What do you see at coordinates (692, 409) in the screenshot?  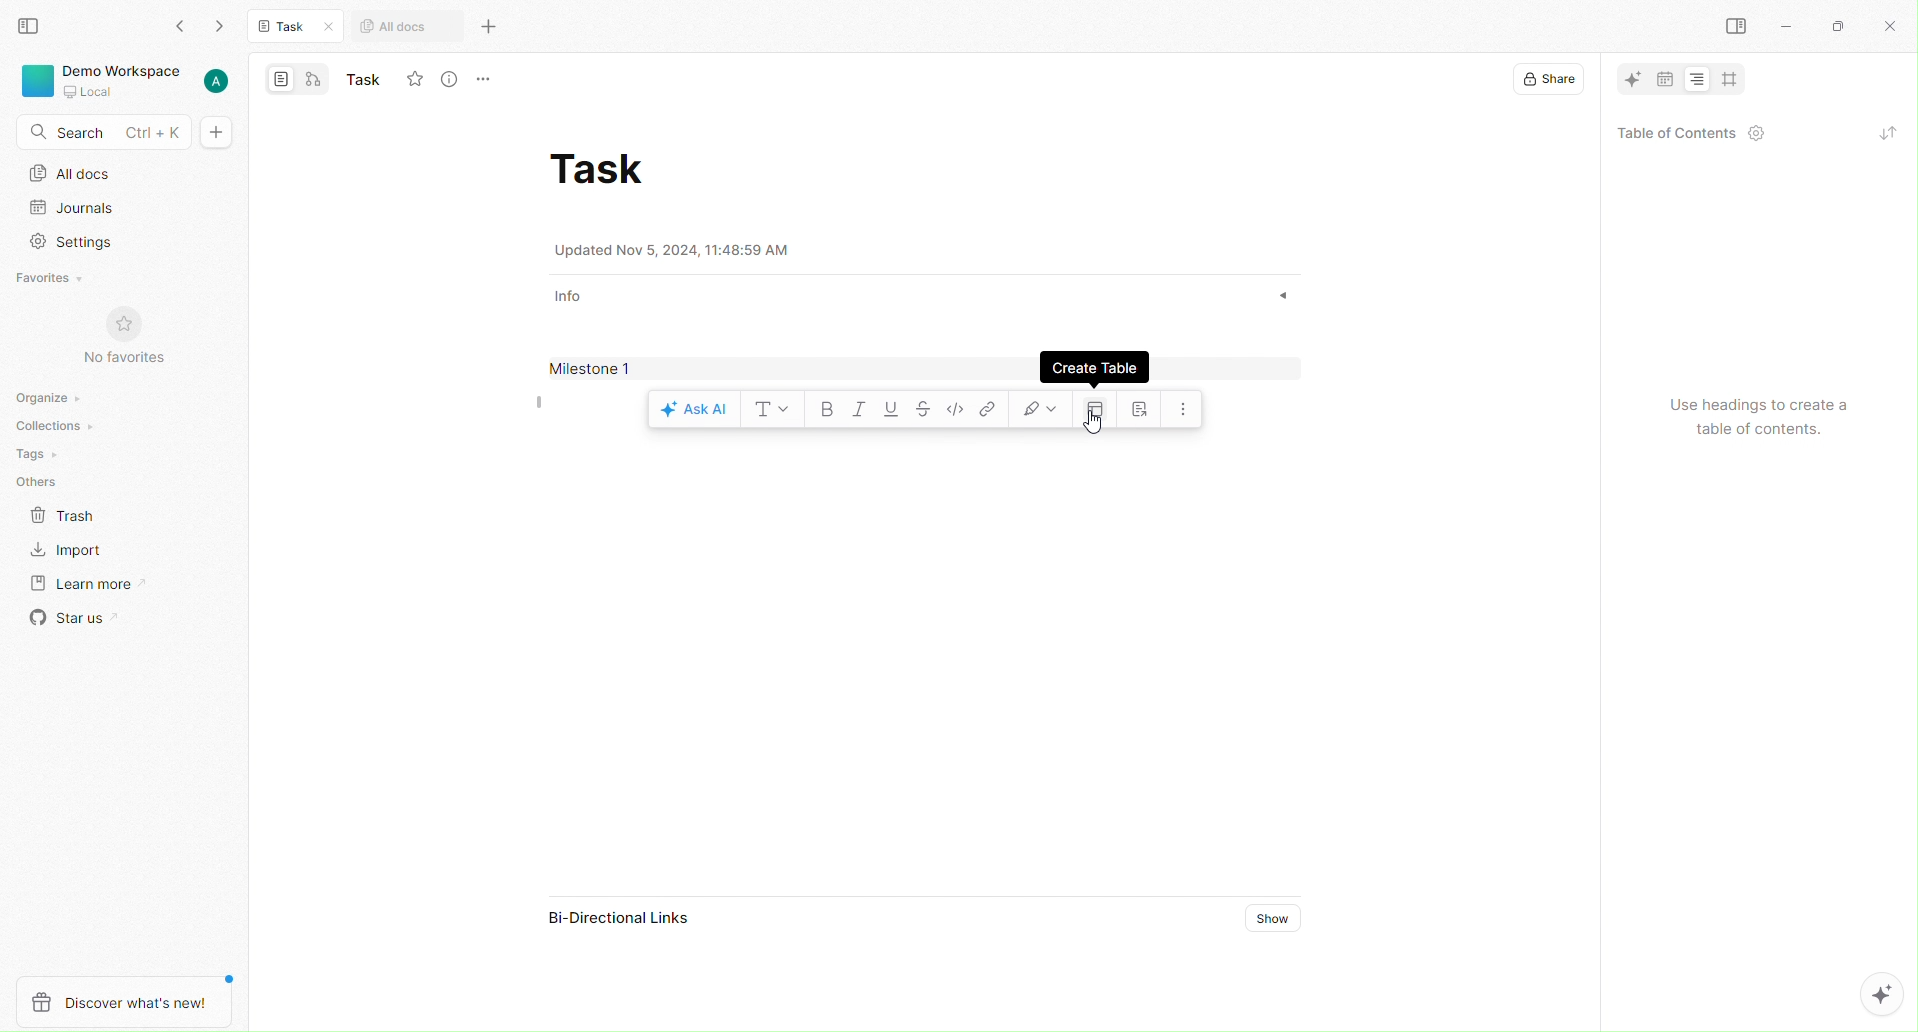 I see `Ask AI` at bounding box center [692, 409].